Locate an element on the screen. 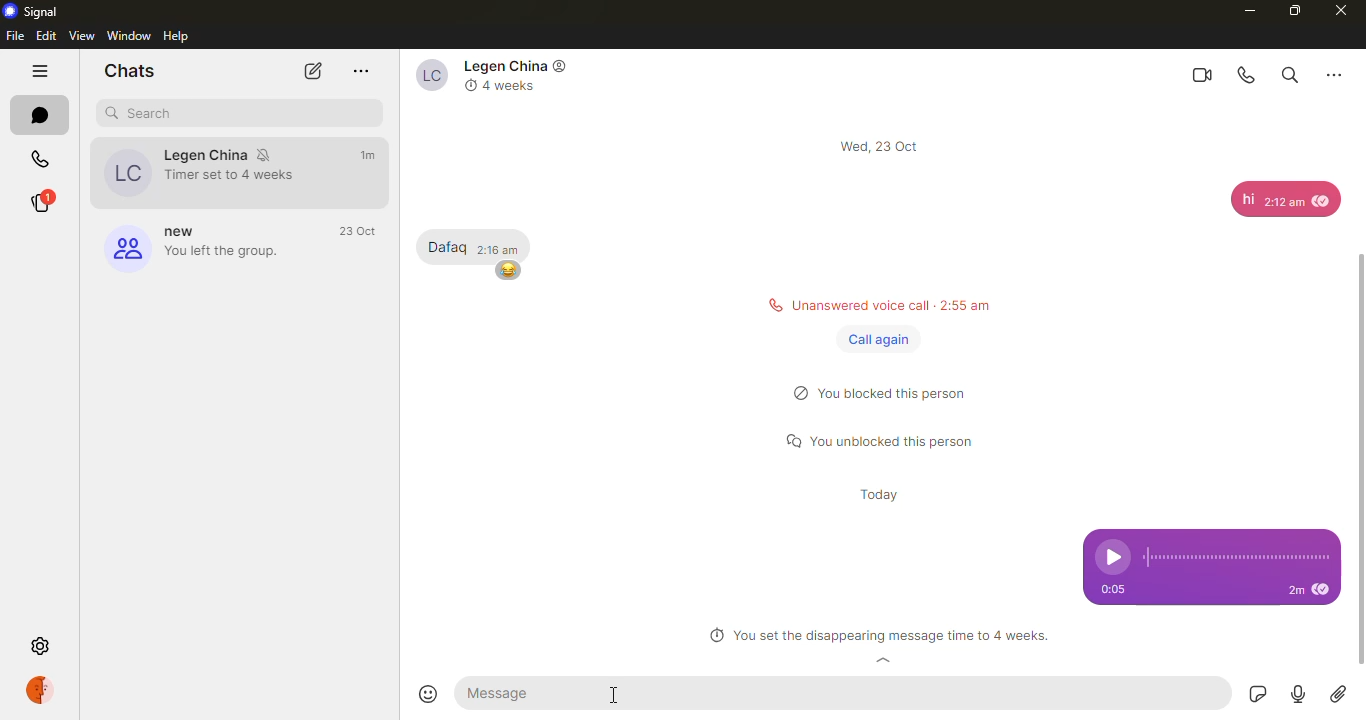 The width and height of the screenshot is (1366, 720). 1m is located at coordinates (370, 155).